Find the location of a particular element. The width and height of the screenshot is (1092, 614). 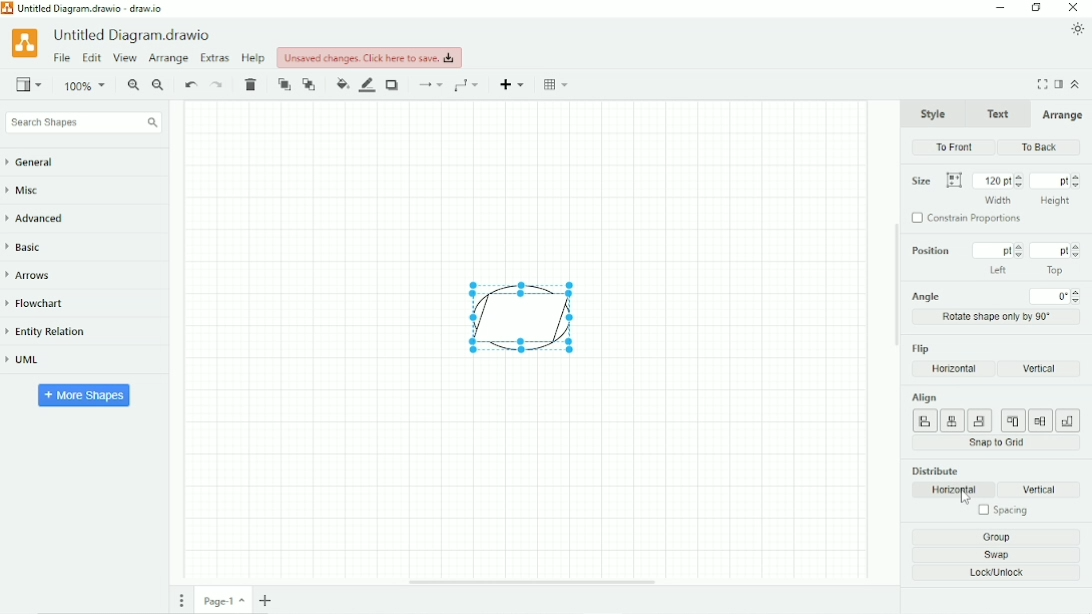

Shapes is located at coordinates (511, 317).